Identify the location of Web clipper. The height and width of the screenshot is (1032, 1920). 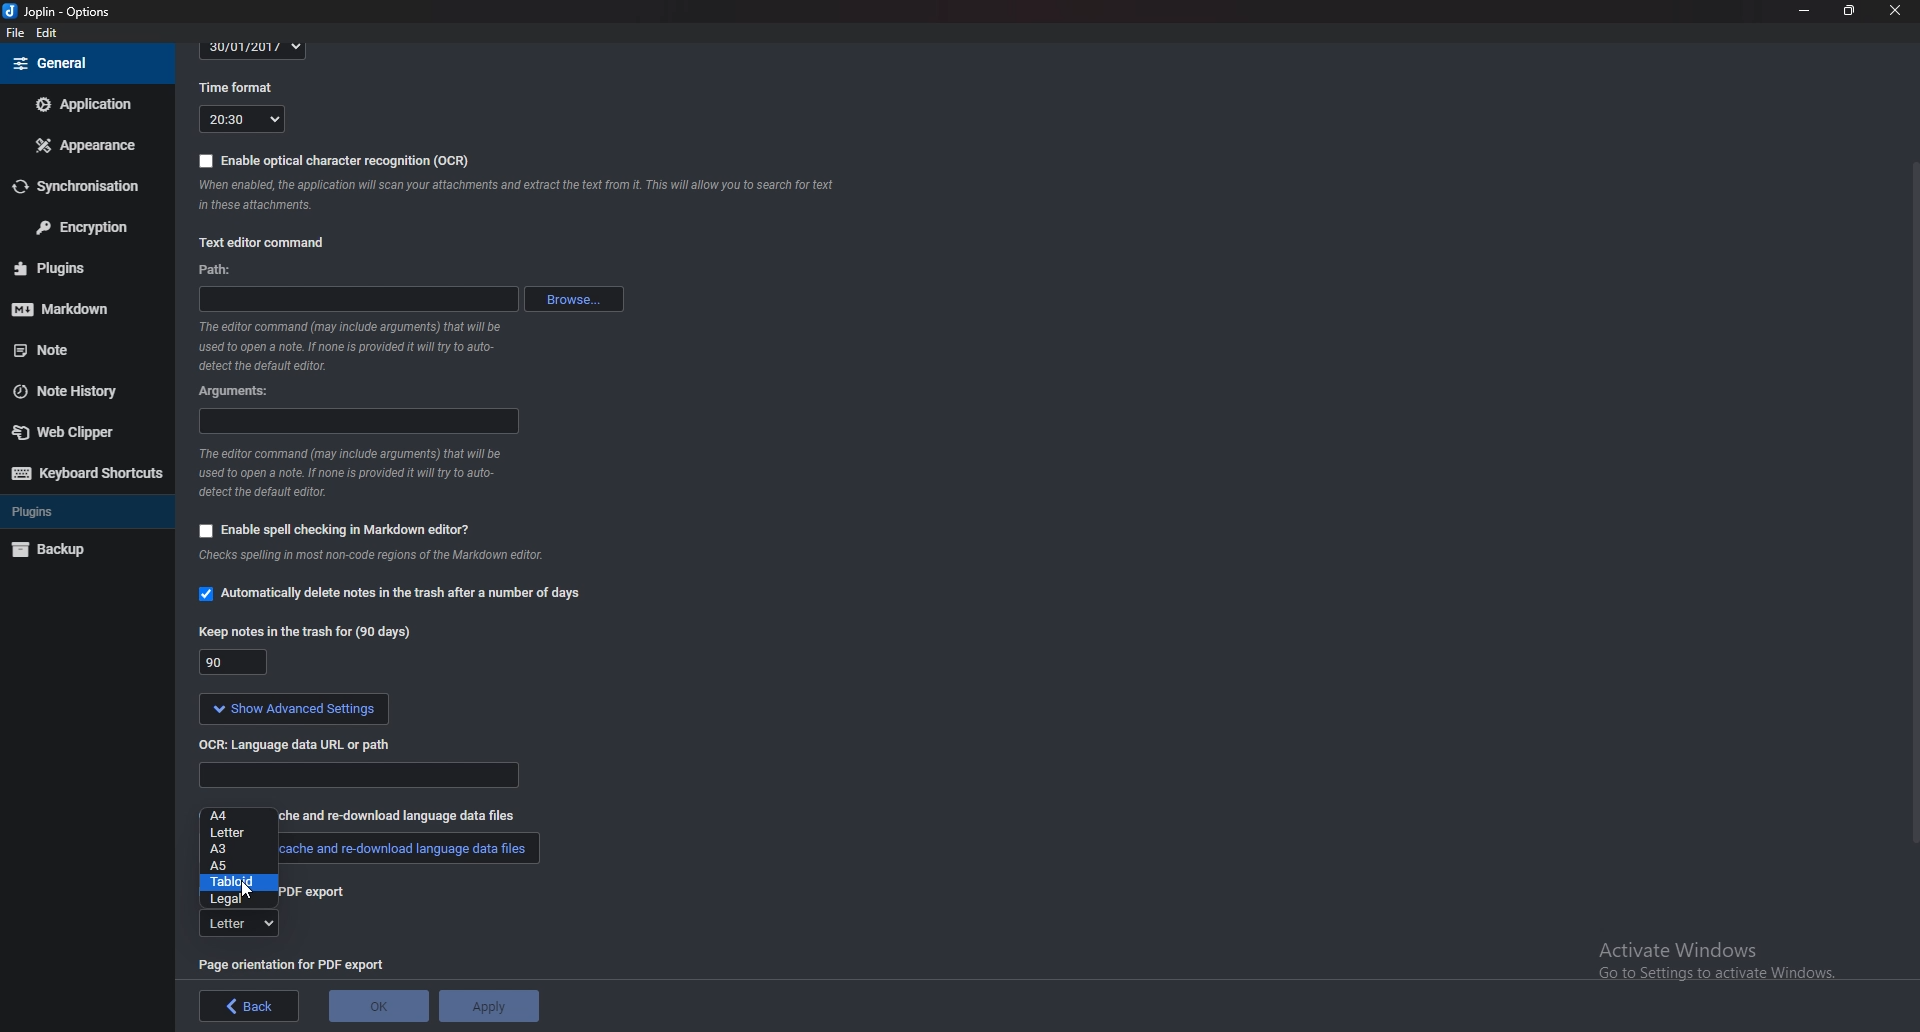
(79, 432).